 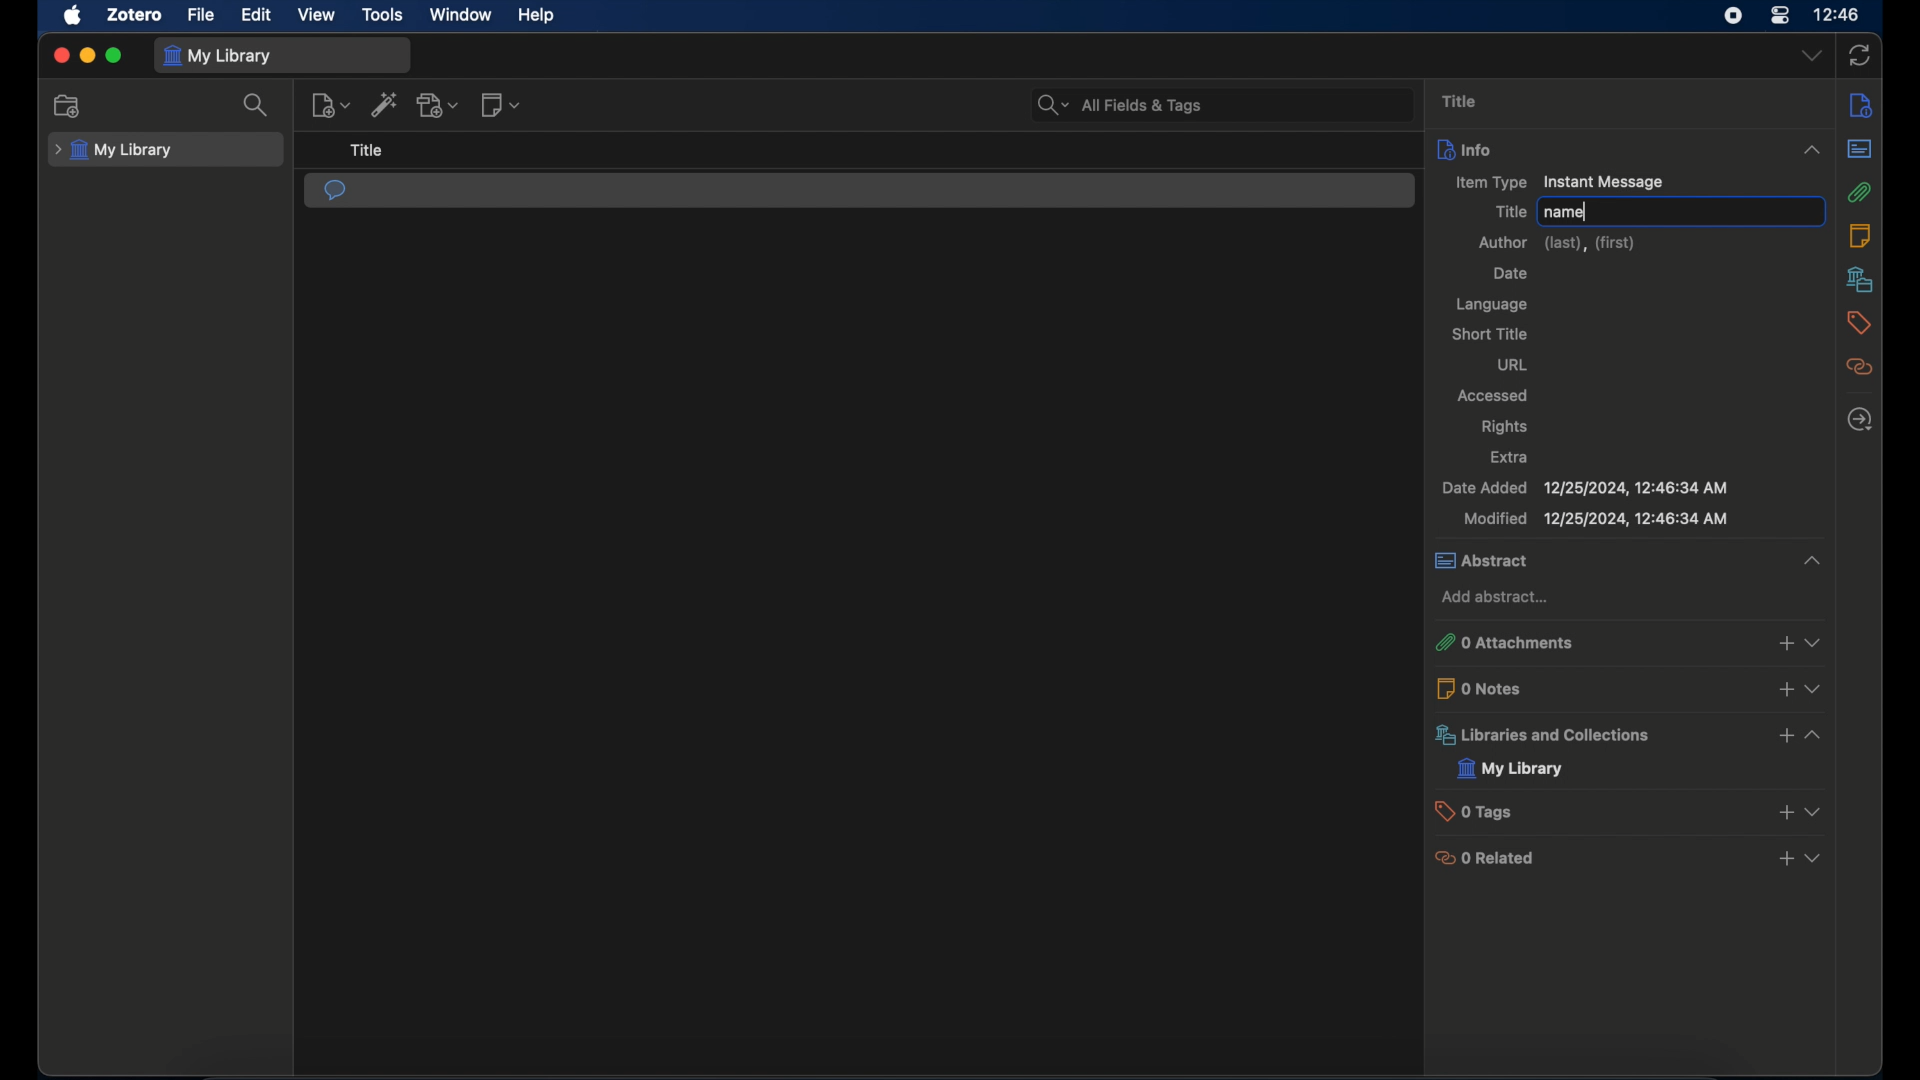 What do you see at coordinates (1861, 192) in the screenshot?
I see `attachments` at bounding box center [1861, 192].